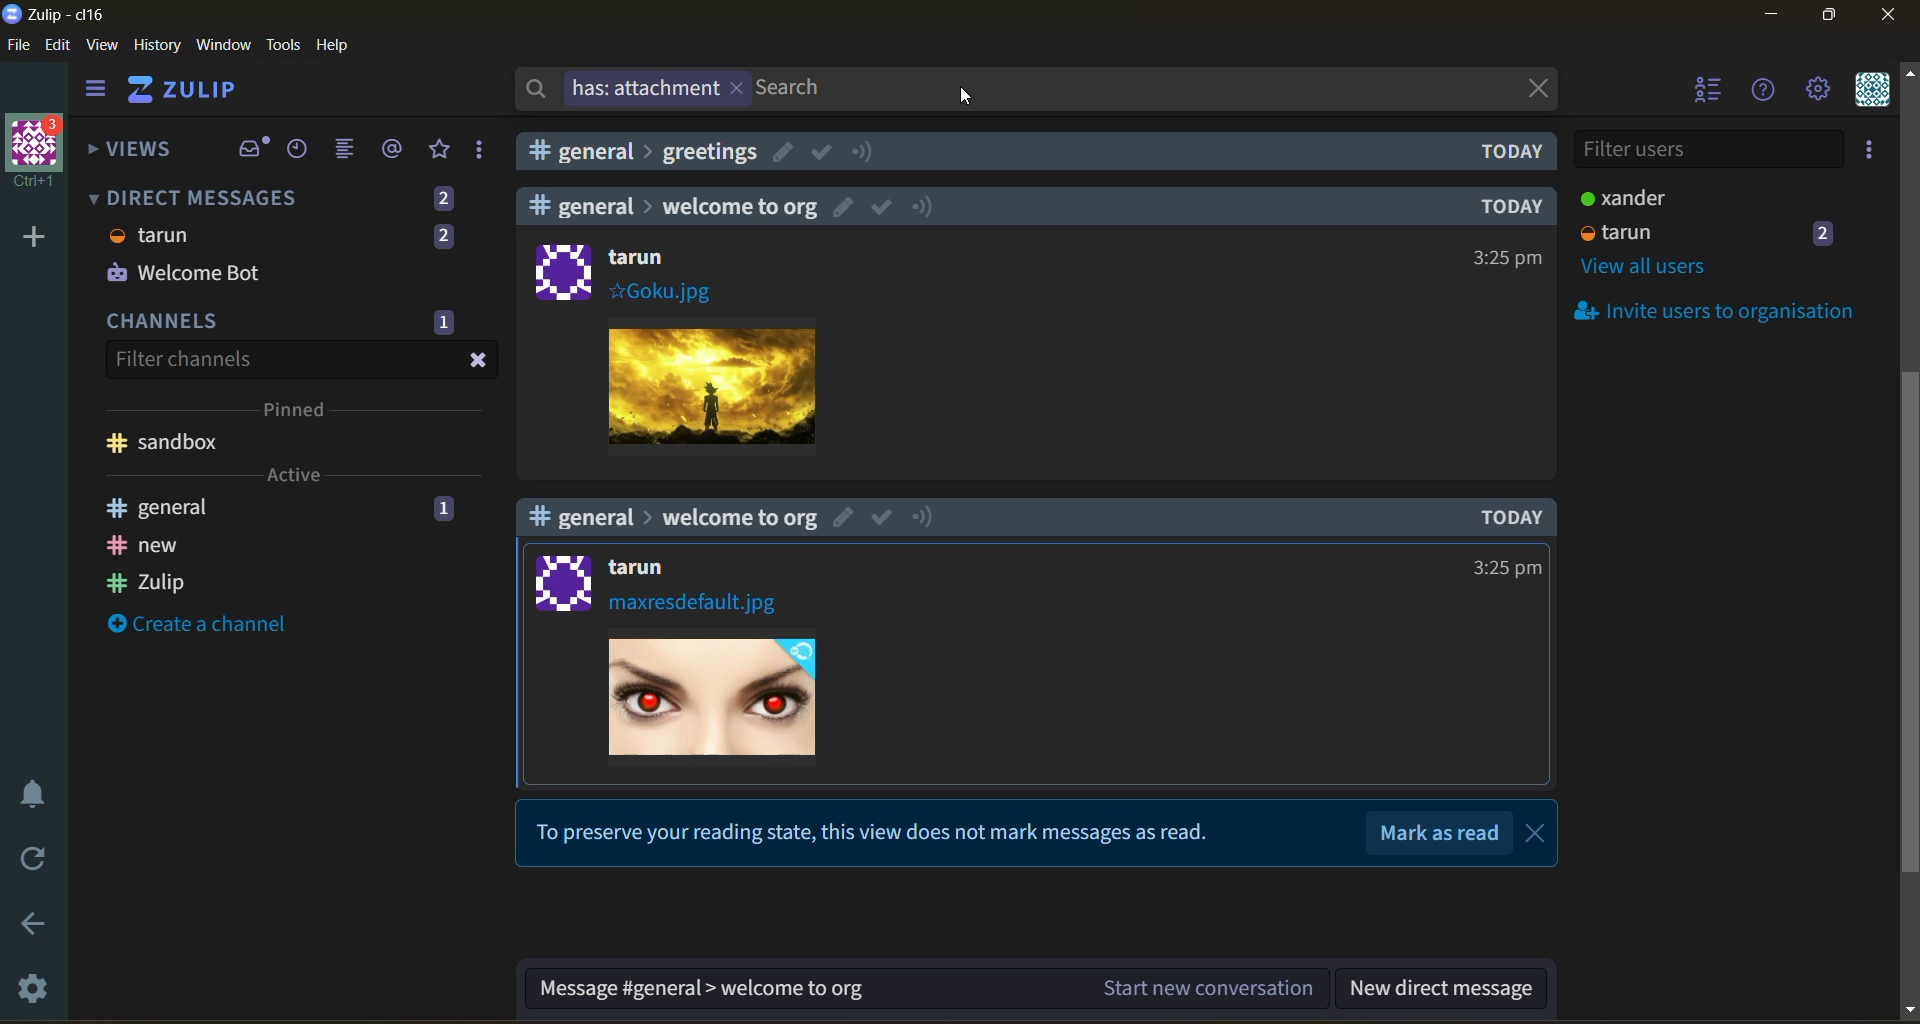 The height and width of the screenshot is (1024, 1920). Describe the element at coordinates (334, 45) in the screenshot. I see `help` at that location.